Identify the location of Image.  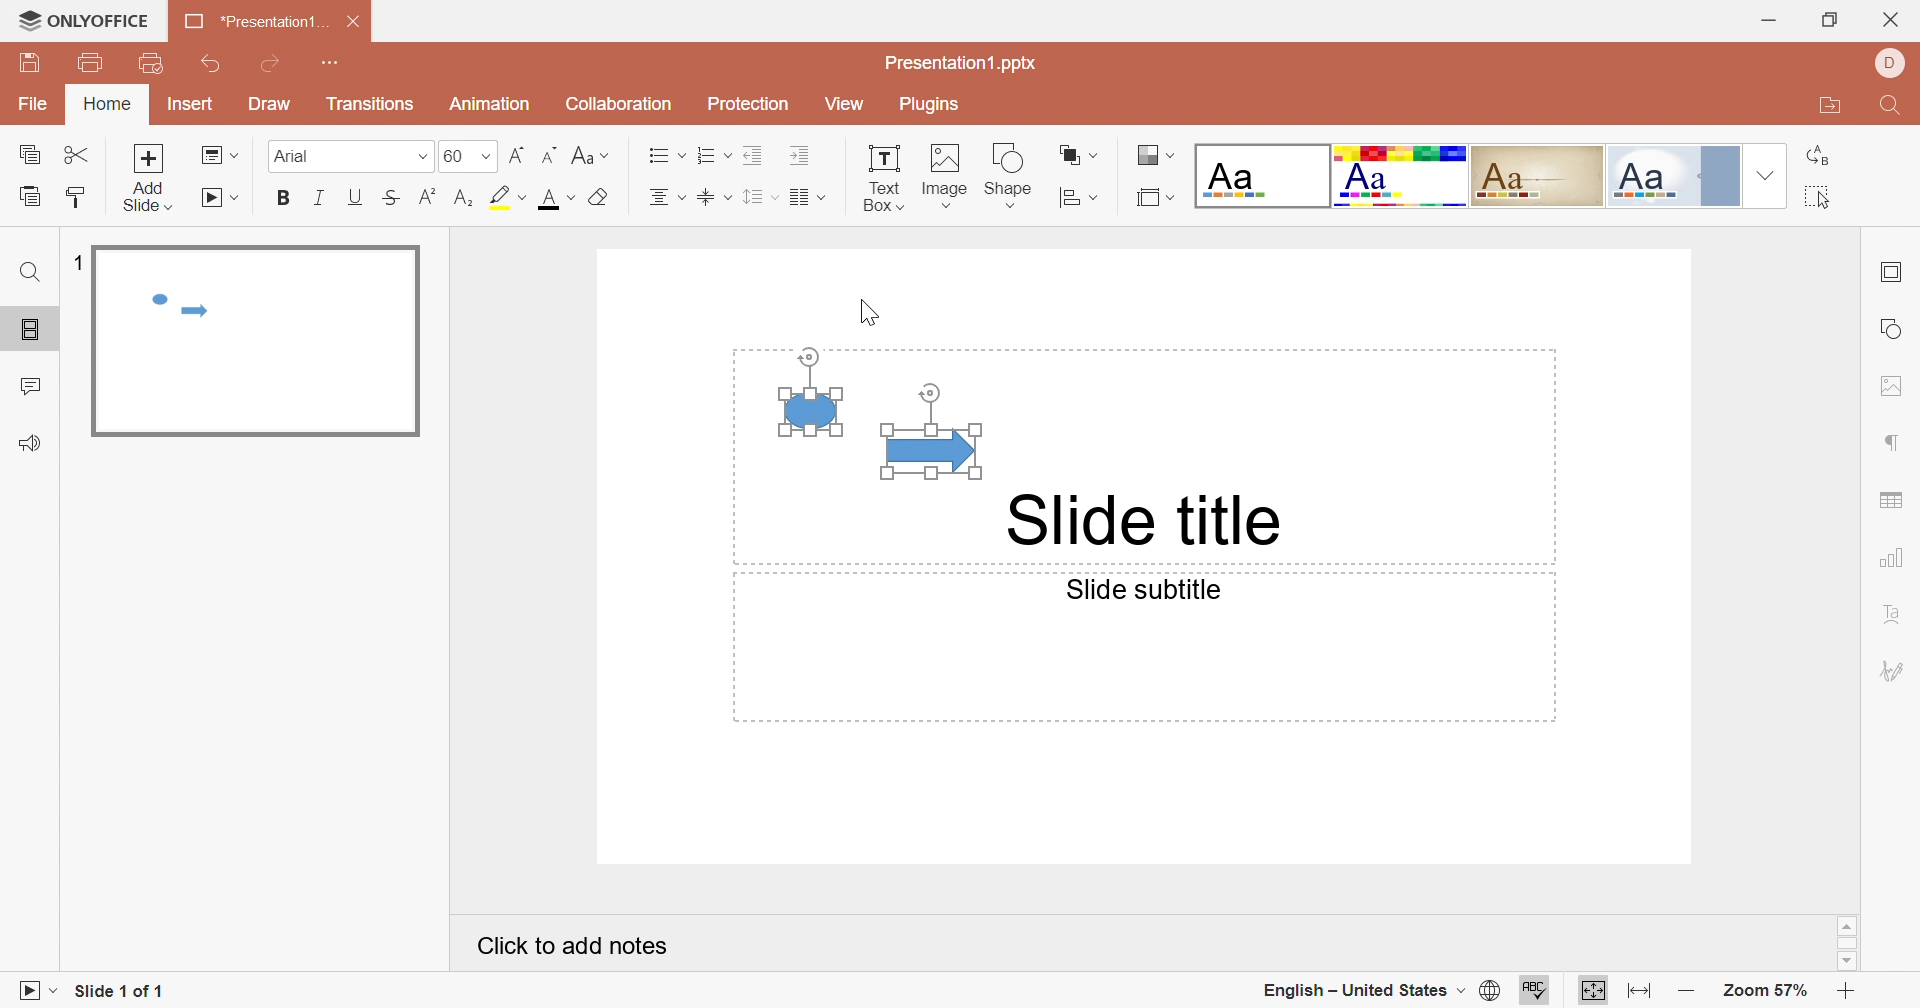
(947, 176).